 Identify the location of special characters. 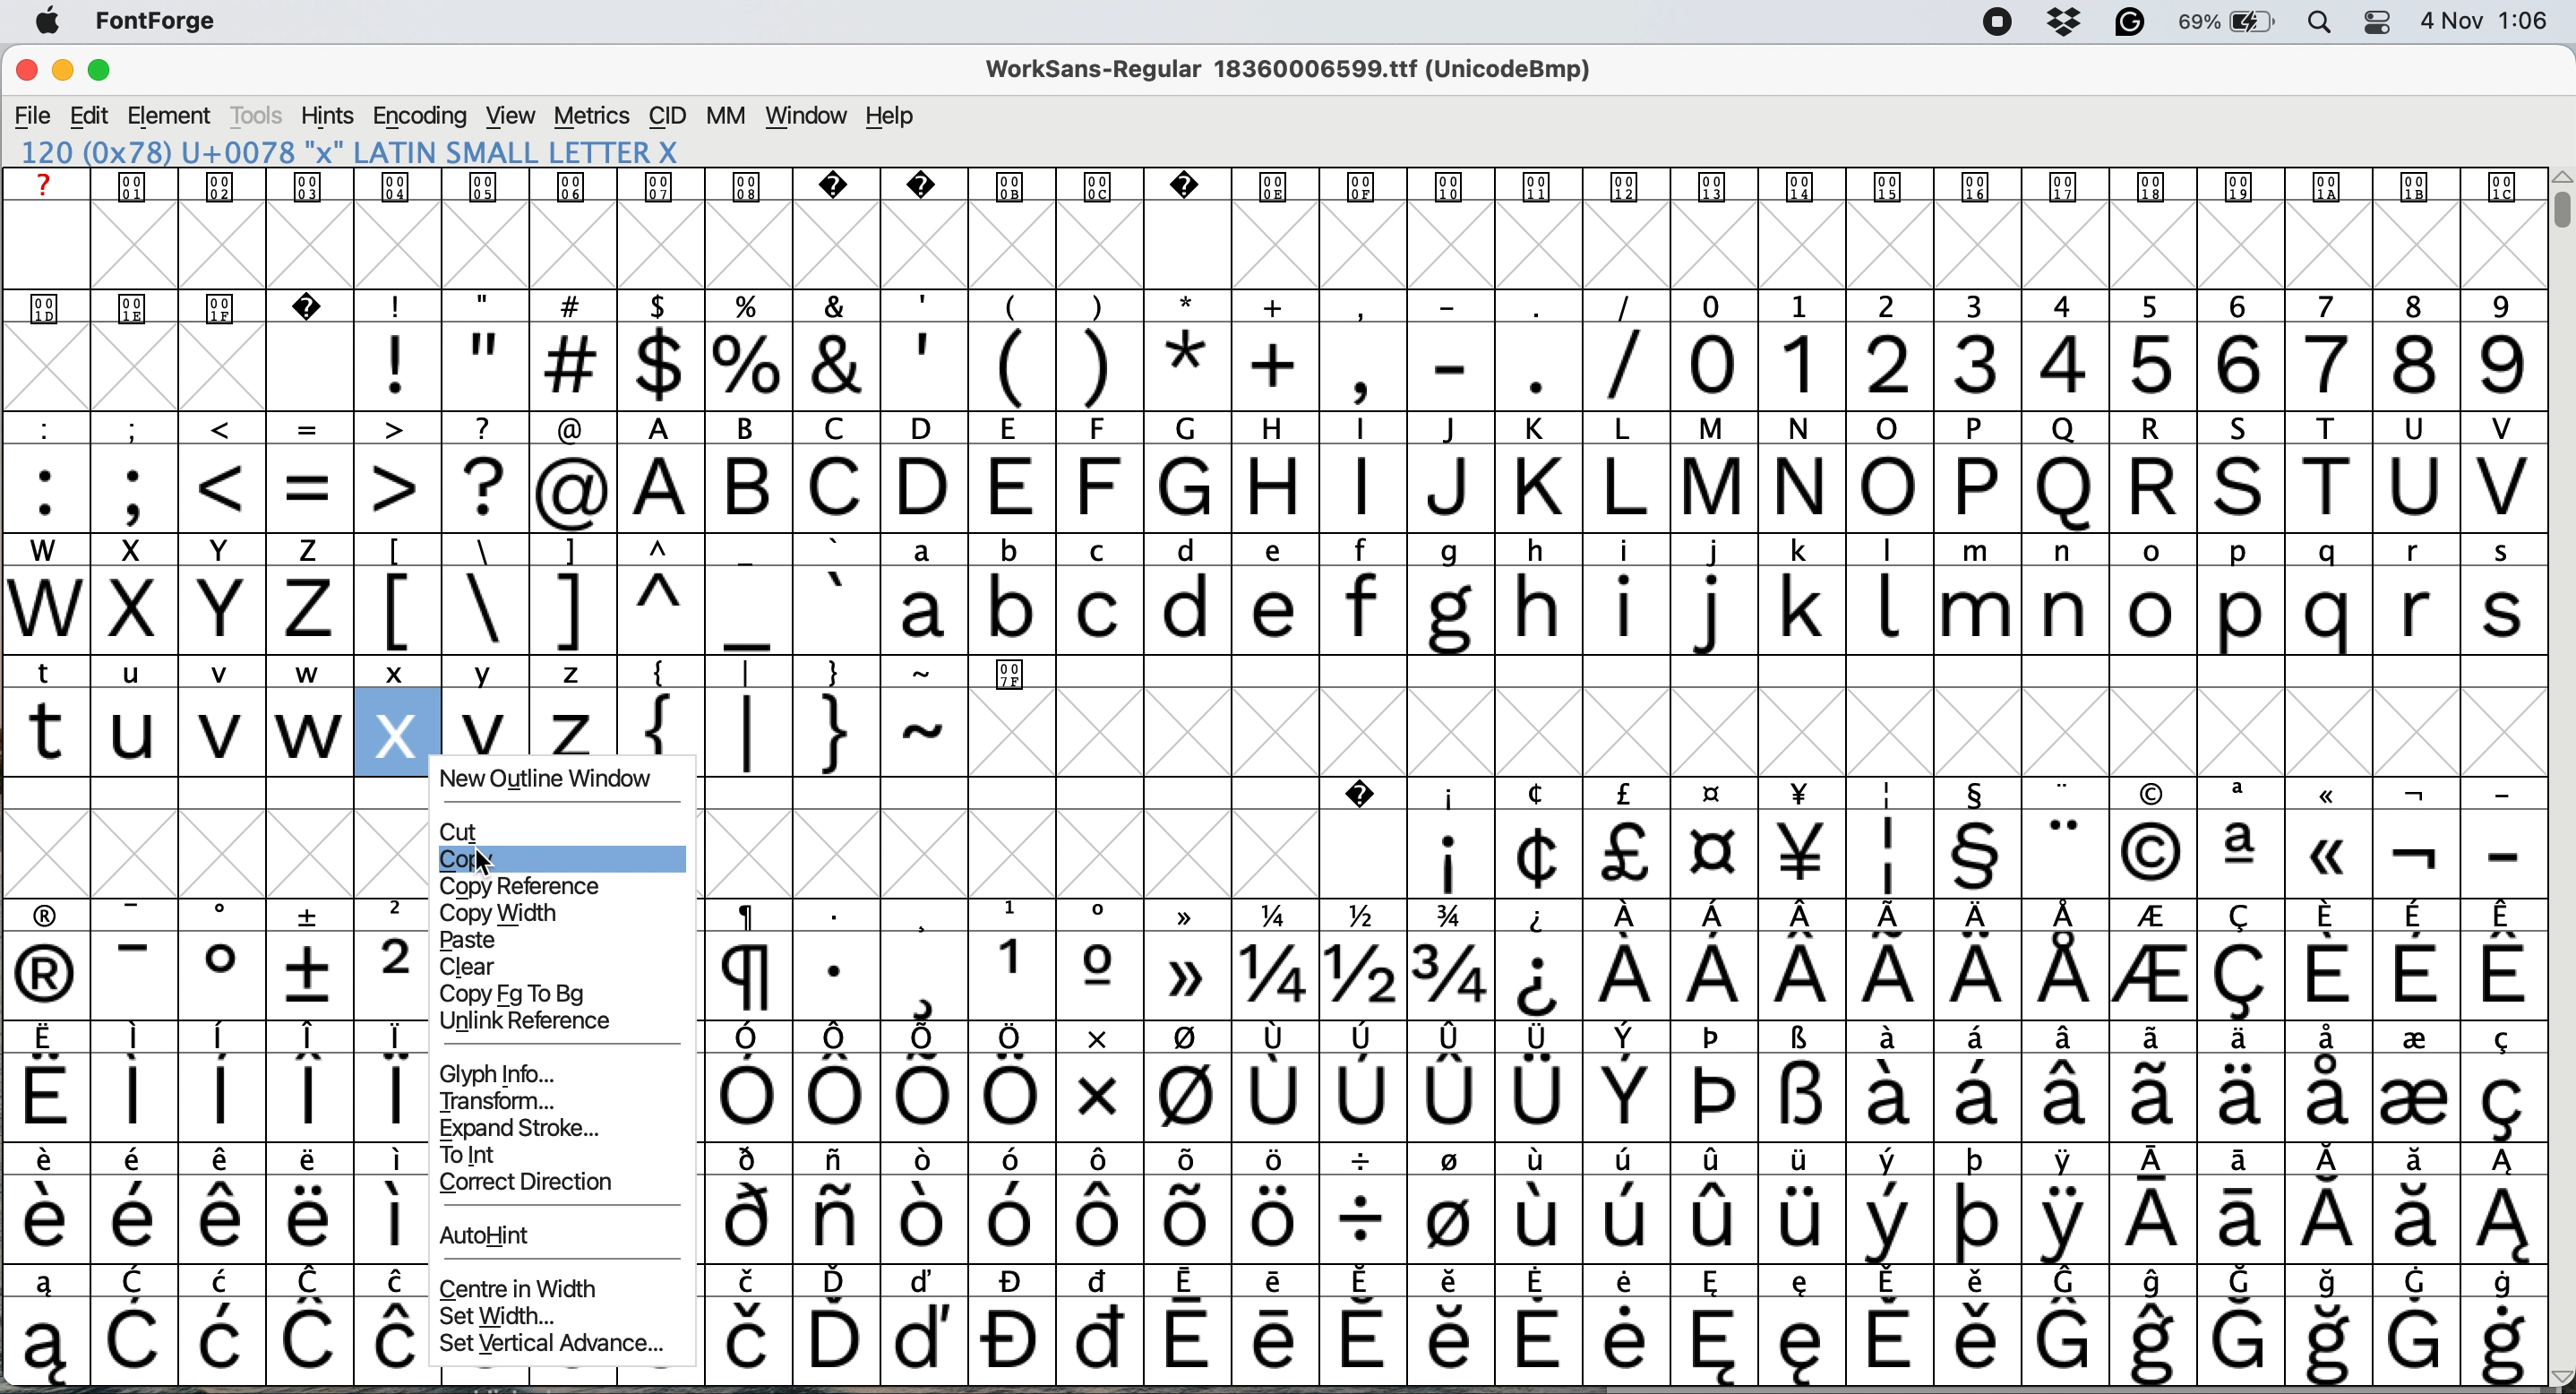
(1618, 1219).